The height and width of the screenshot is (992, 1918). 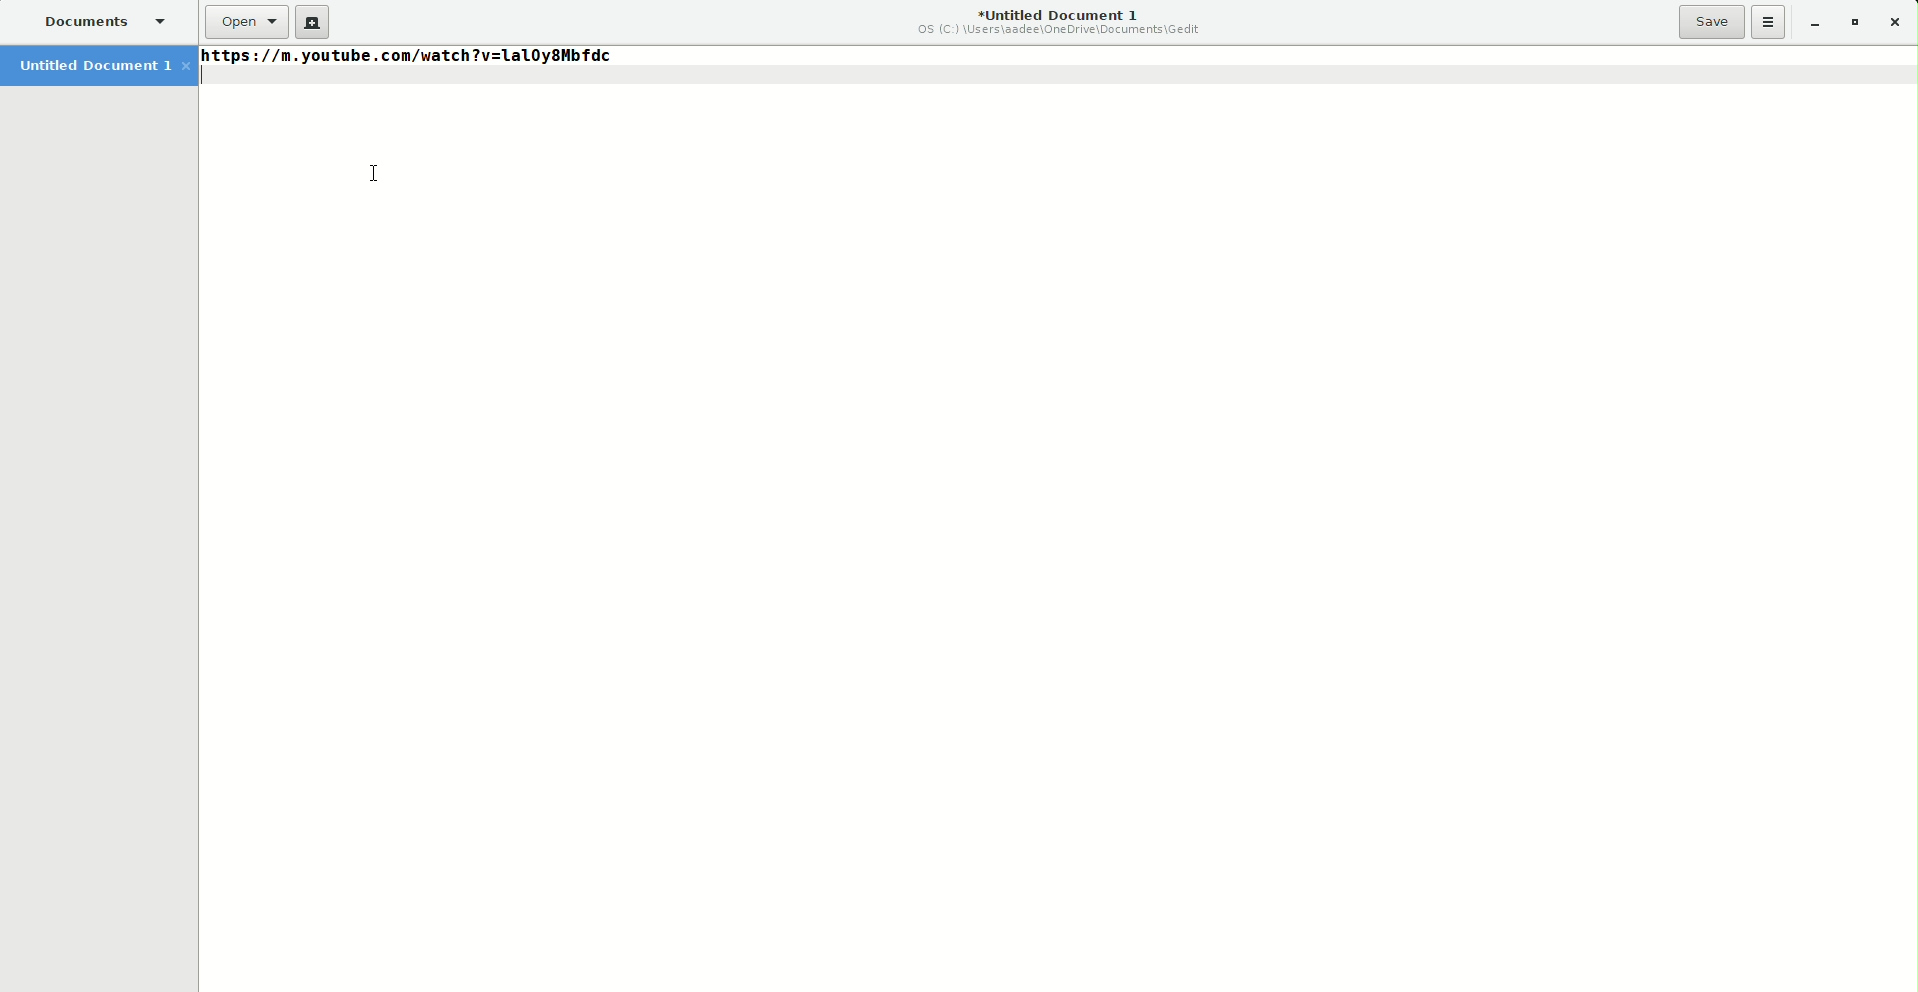 I want to click on Documents, so click(x=99, y=20).